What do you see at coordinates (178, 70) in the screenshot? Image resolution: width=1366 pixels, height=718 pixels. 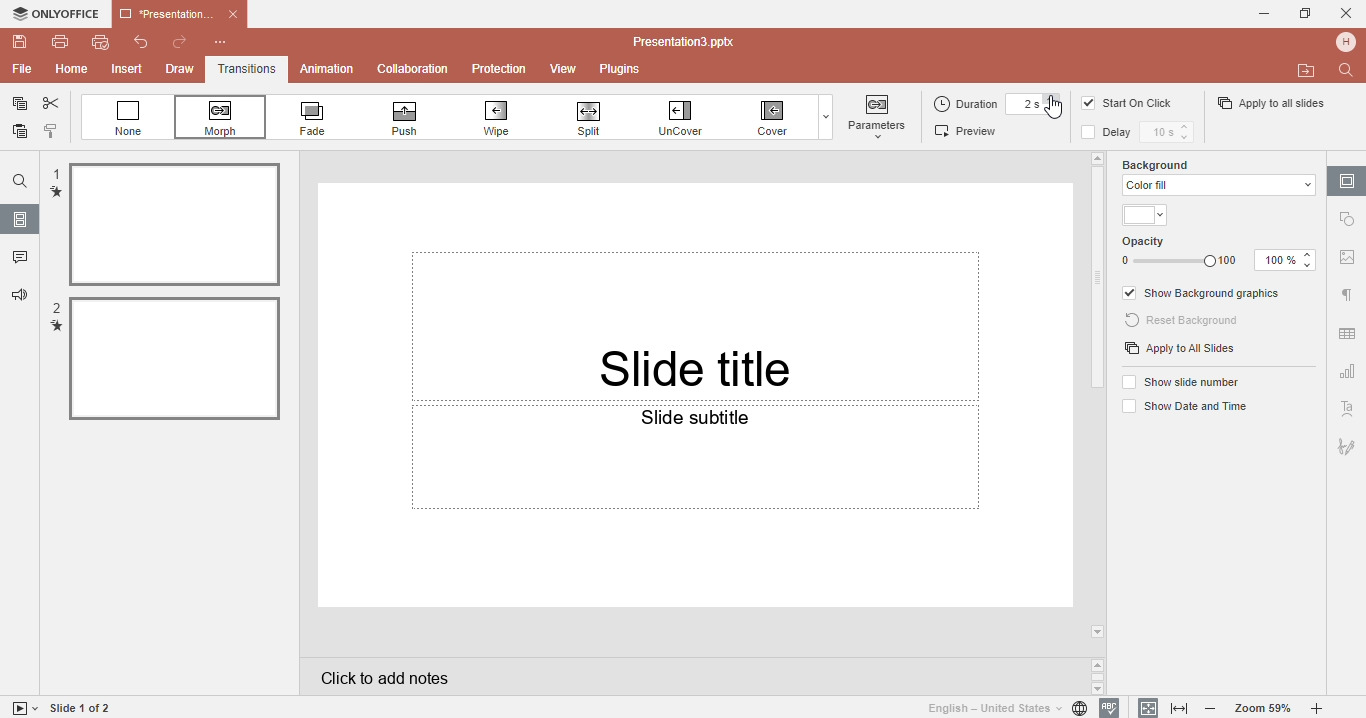 I see `Draw` at bounding box center [178, 70].